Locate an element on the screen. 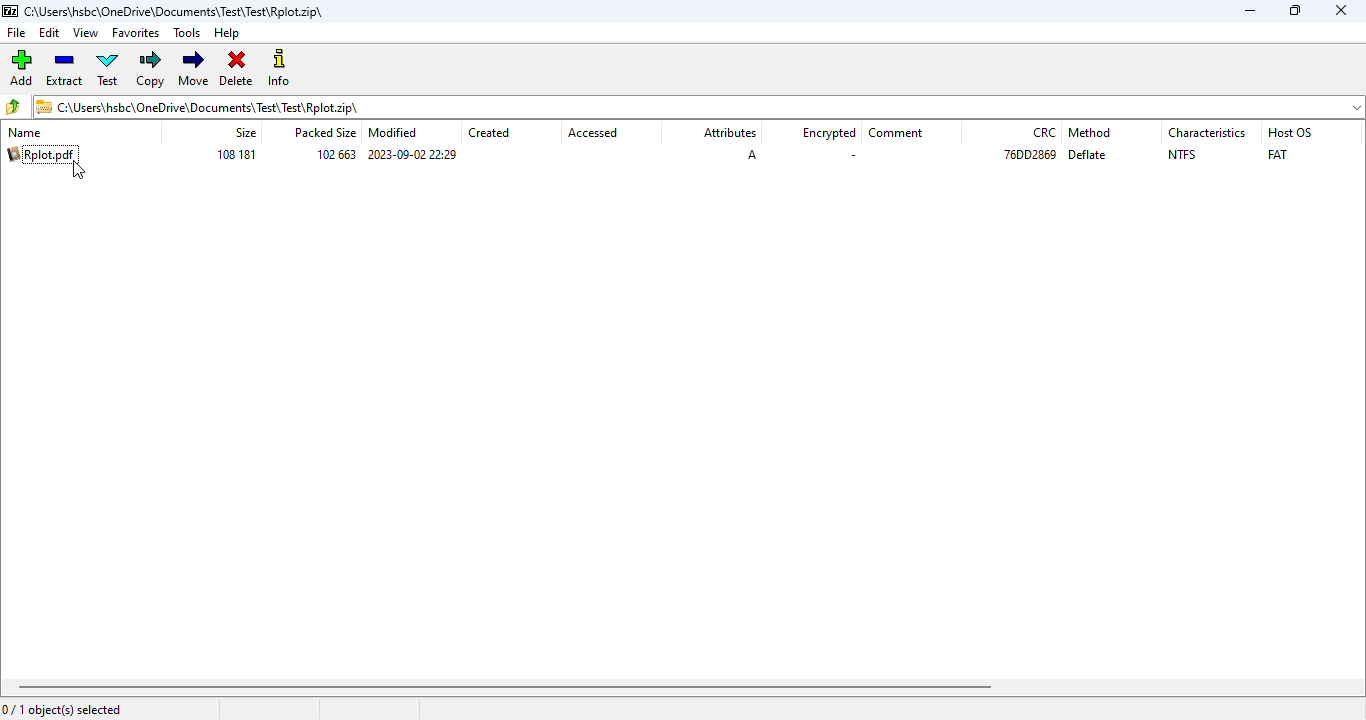  test is located at coordinates (108, 69).